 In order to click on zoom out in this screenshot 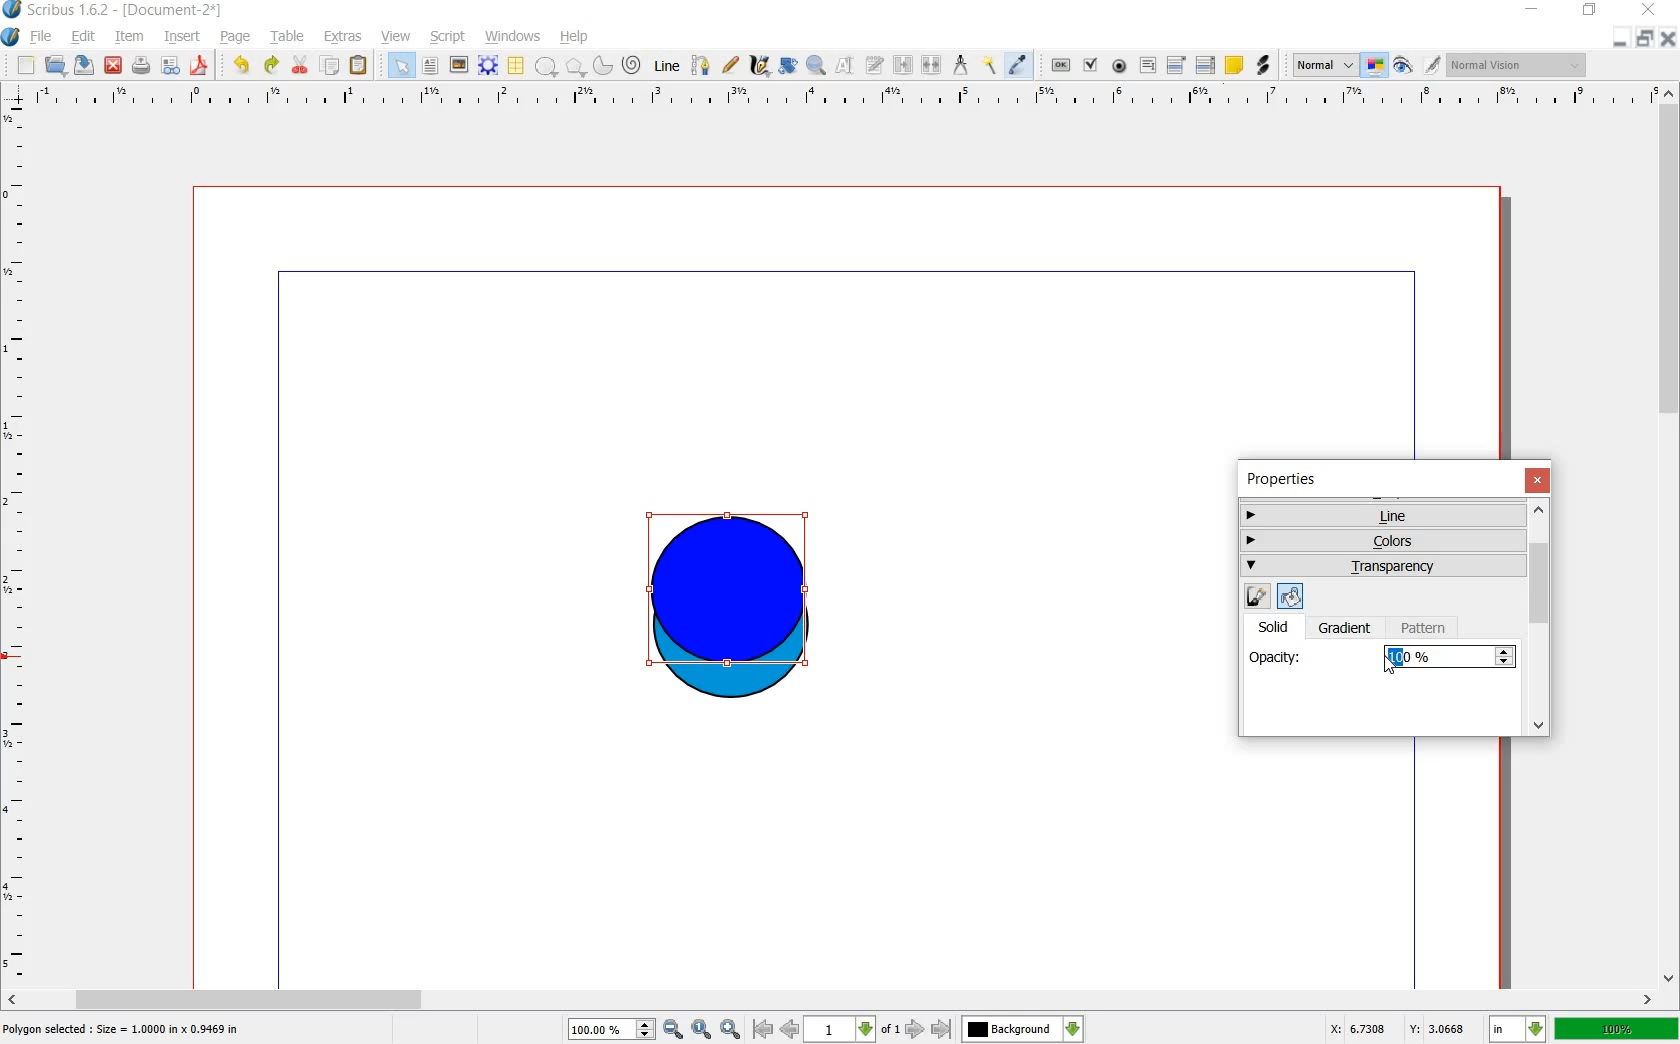, I will do `click(673, 1029)`.